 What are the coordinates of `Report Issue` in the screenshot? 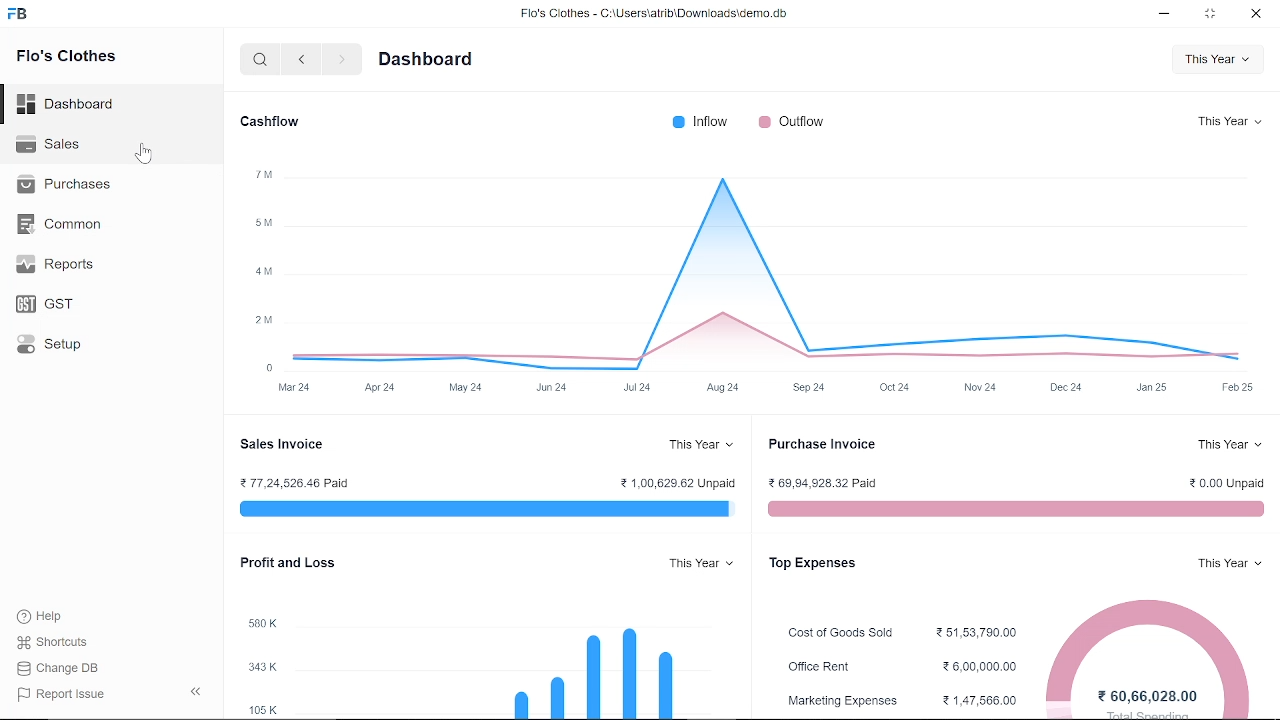 It's located at (58, 694).